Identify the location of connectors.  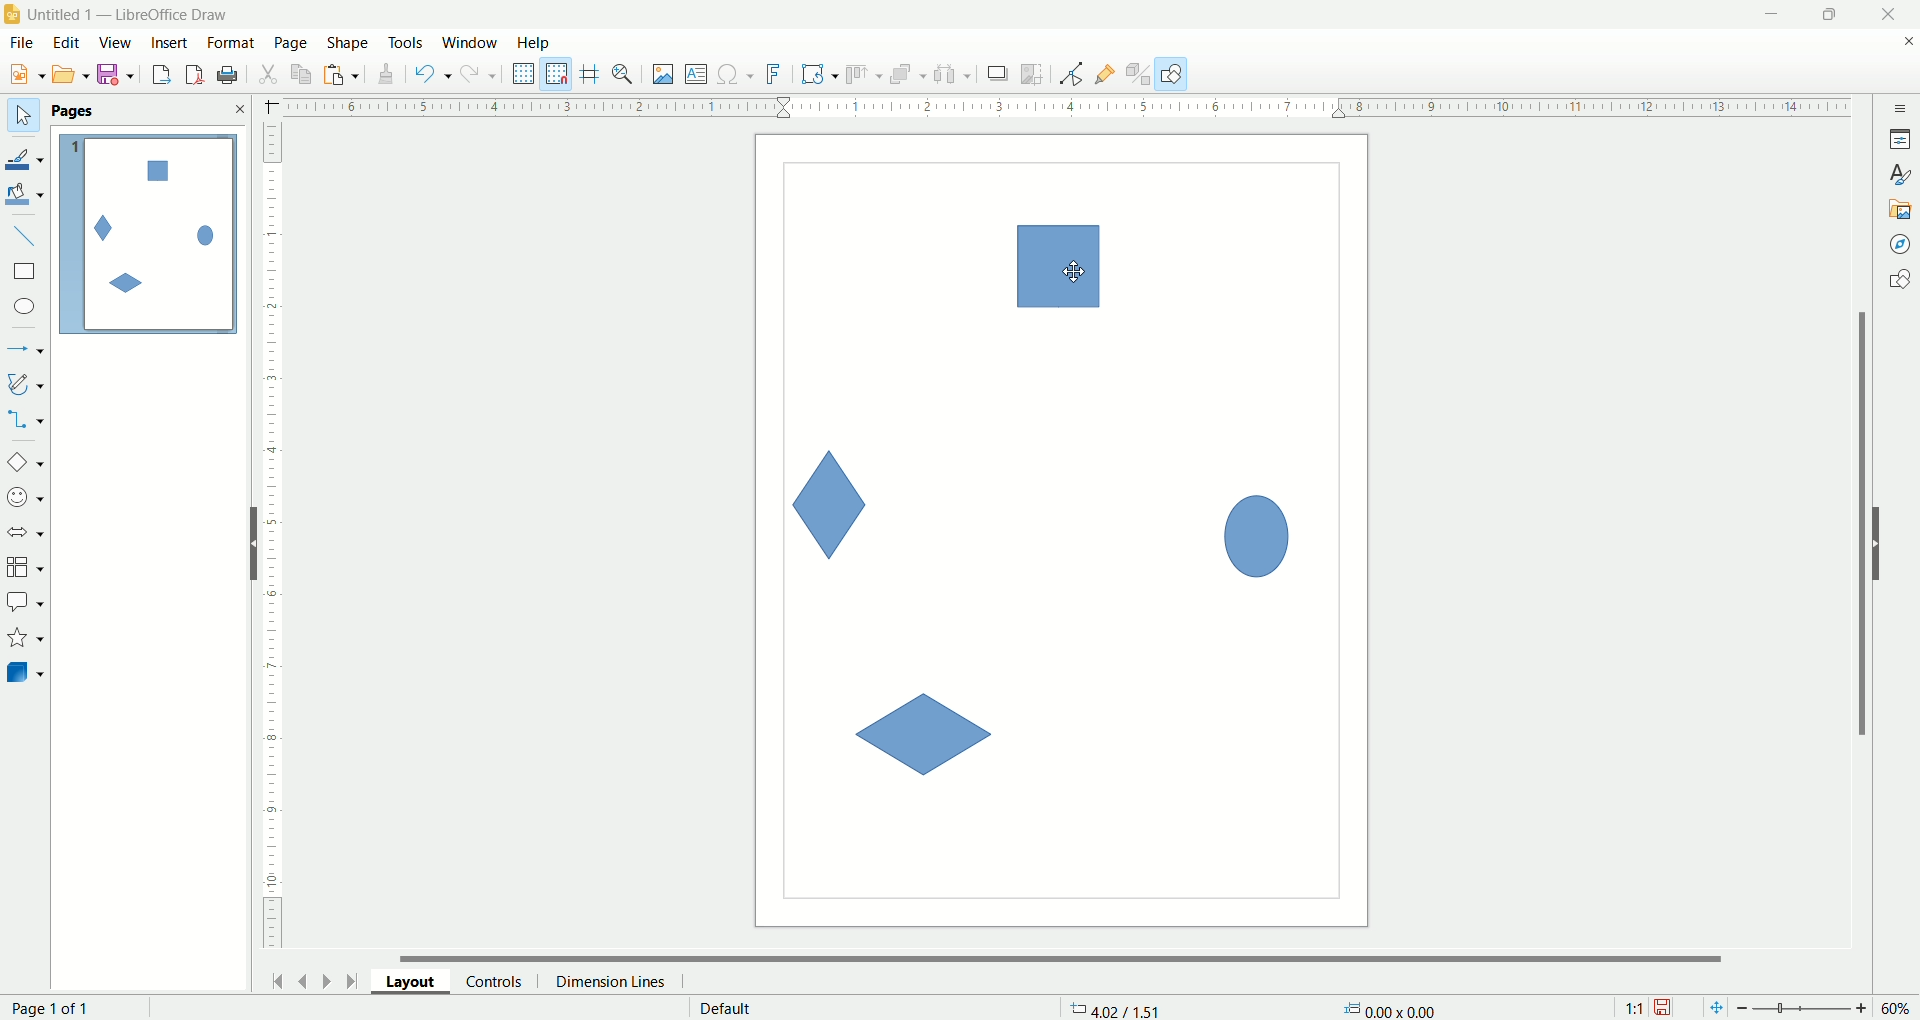
(25, 419).